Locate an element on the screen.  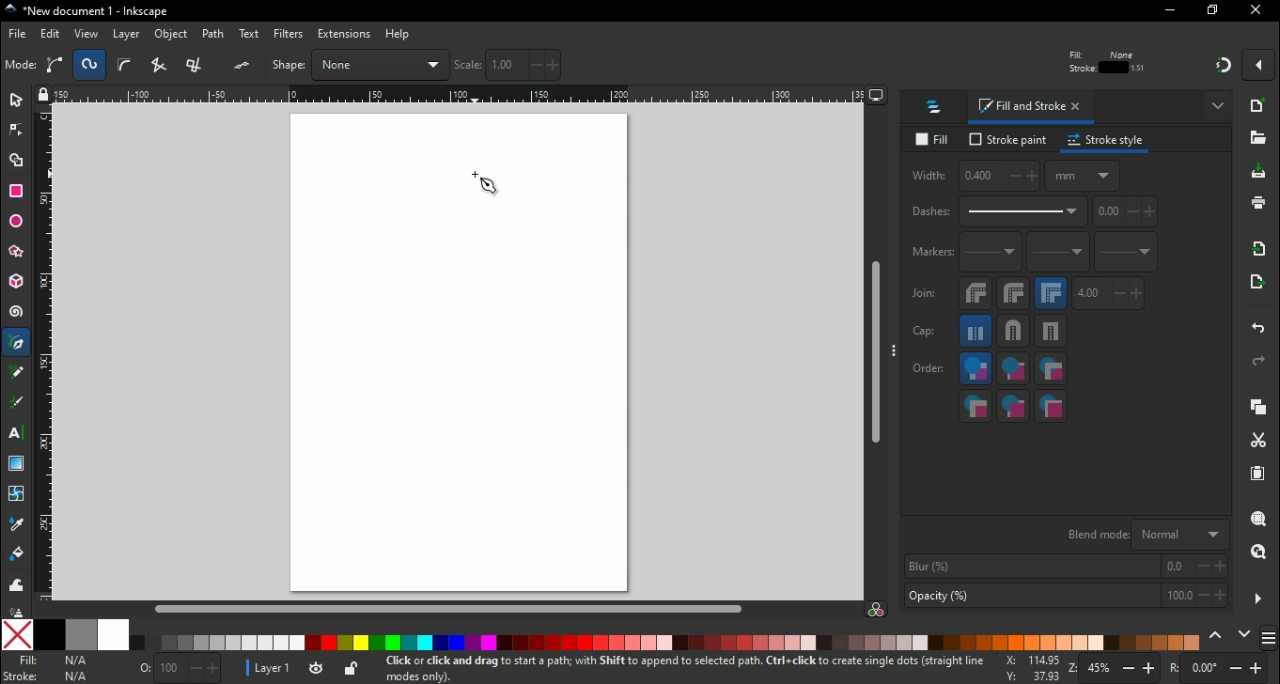
order is located at coordinates (929, 370).